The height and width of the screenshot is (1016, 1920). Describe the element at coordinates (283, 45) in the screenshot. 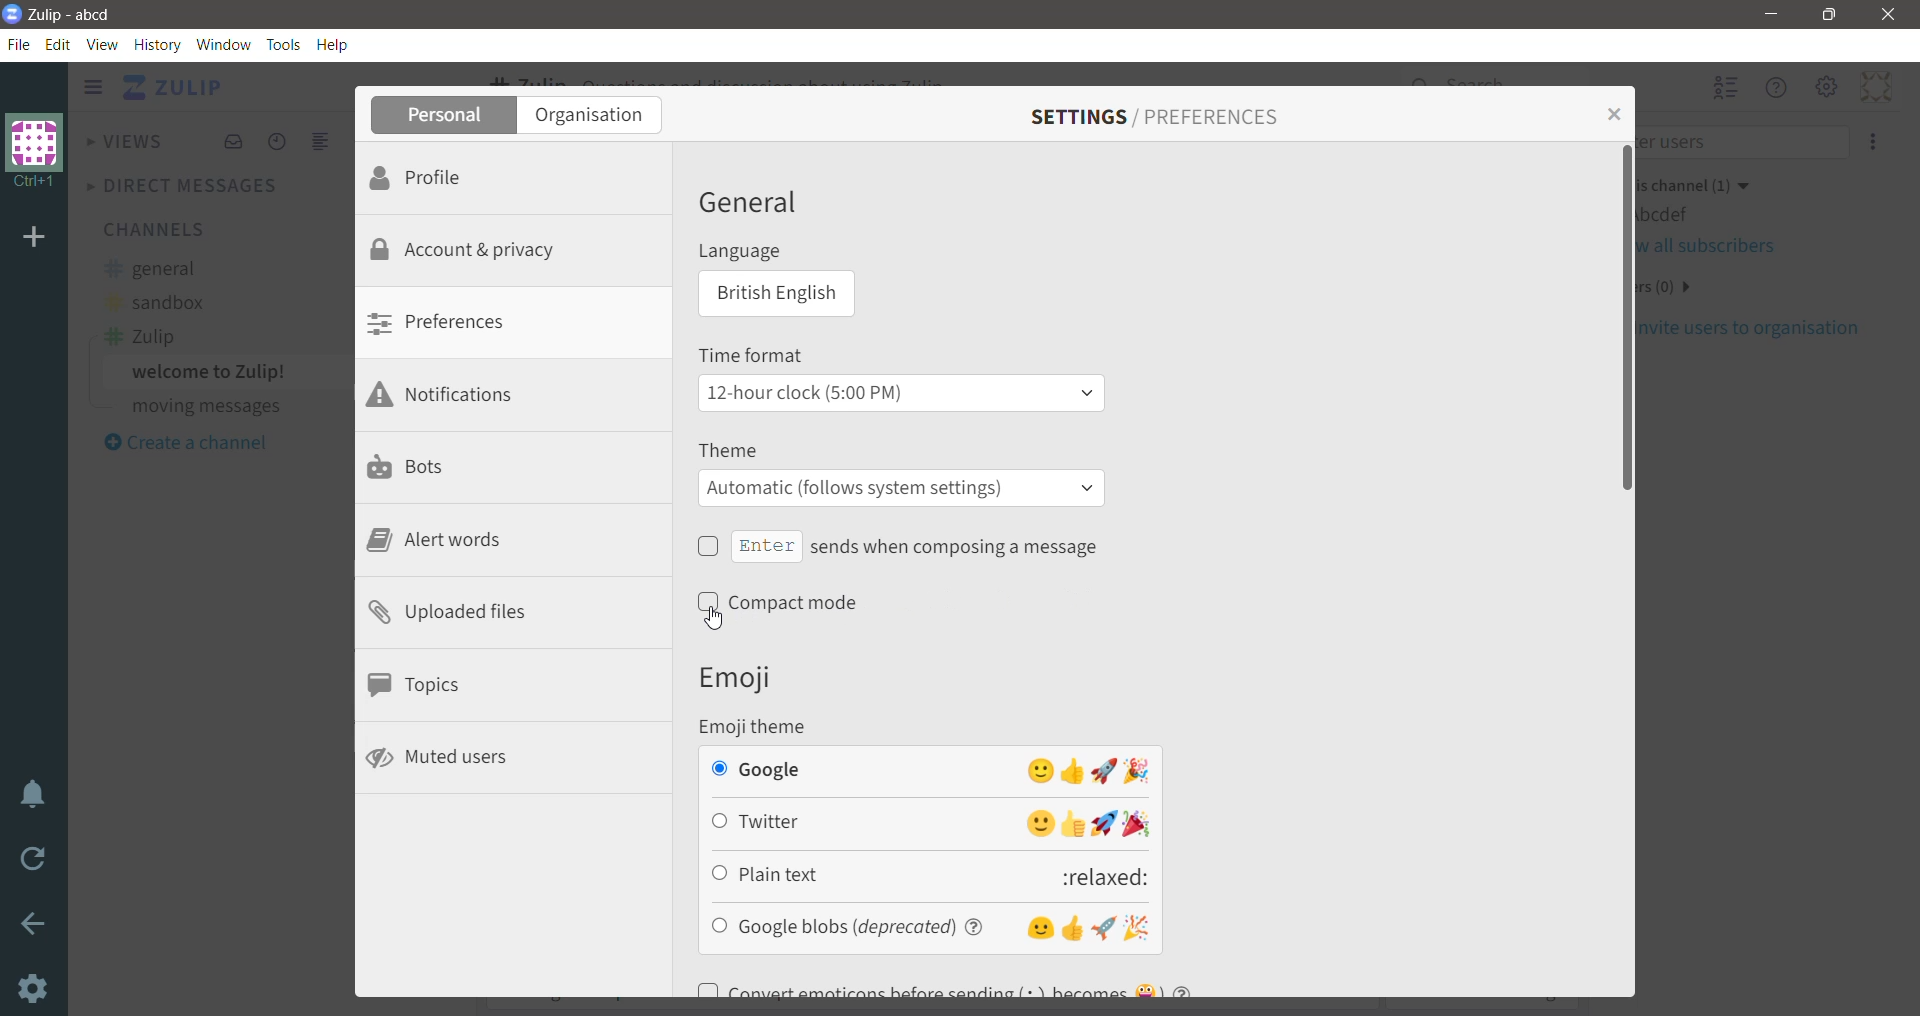

I see `Tools` at that location.